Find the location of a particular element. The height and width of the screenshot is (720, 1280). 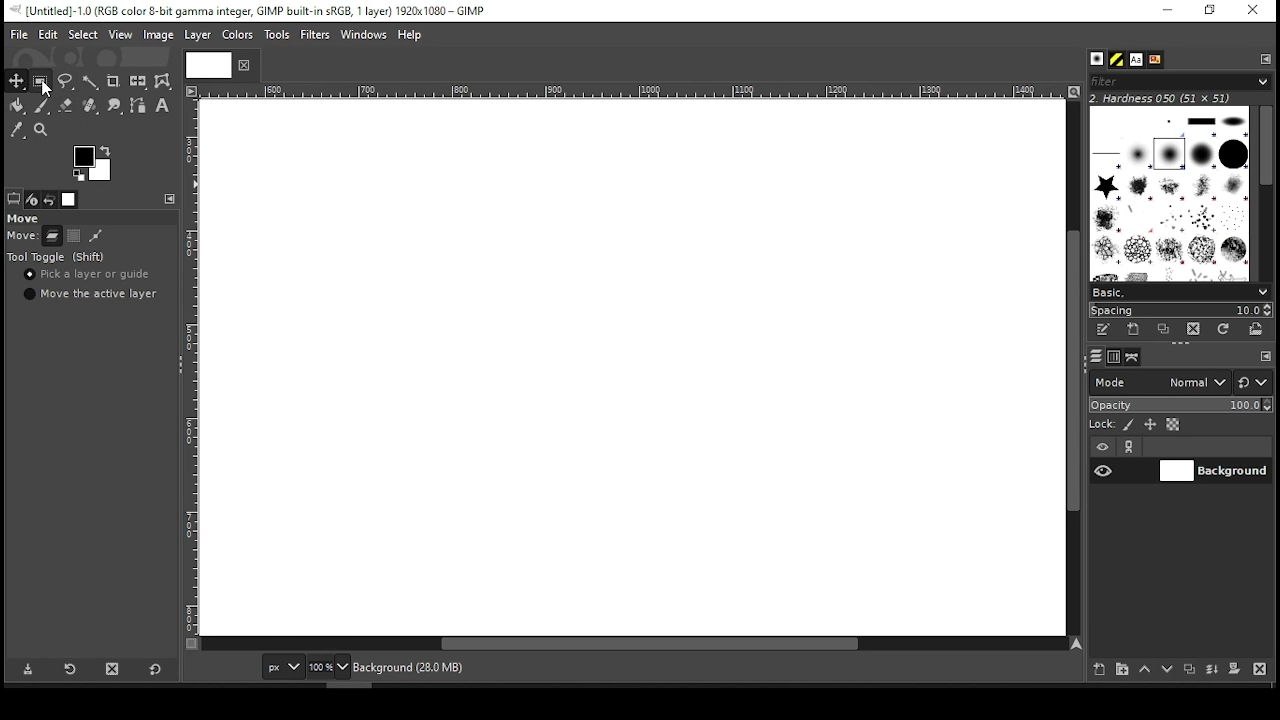

minimize is located at coordinates (1166, 11).